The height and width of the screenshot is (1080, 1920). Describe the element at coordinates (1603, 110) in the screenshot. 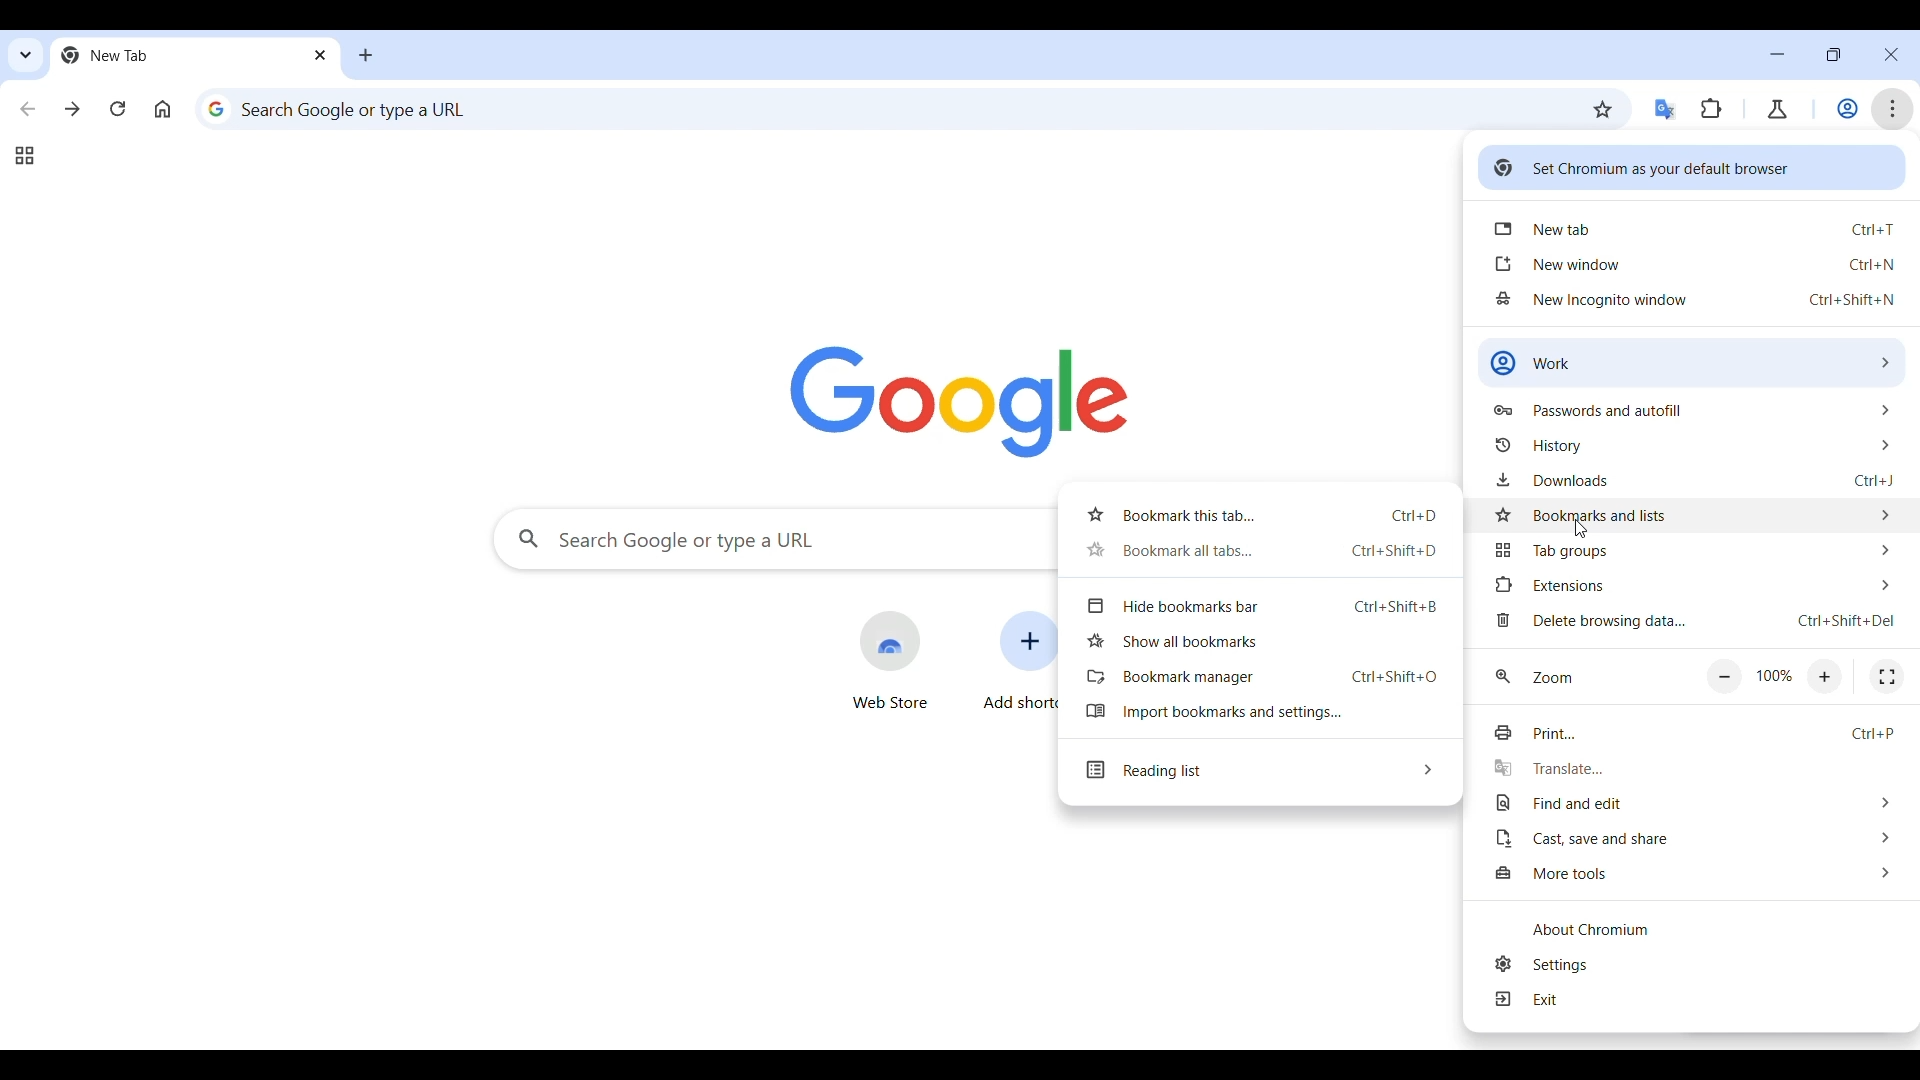

I see `Bookmark this tab` at that location.